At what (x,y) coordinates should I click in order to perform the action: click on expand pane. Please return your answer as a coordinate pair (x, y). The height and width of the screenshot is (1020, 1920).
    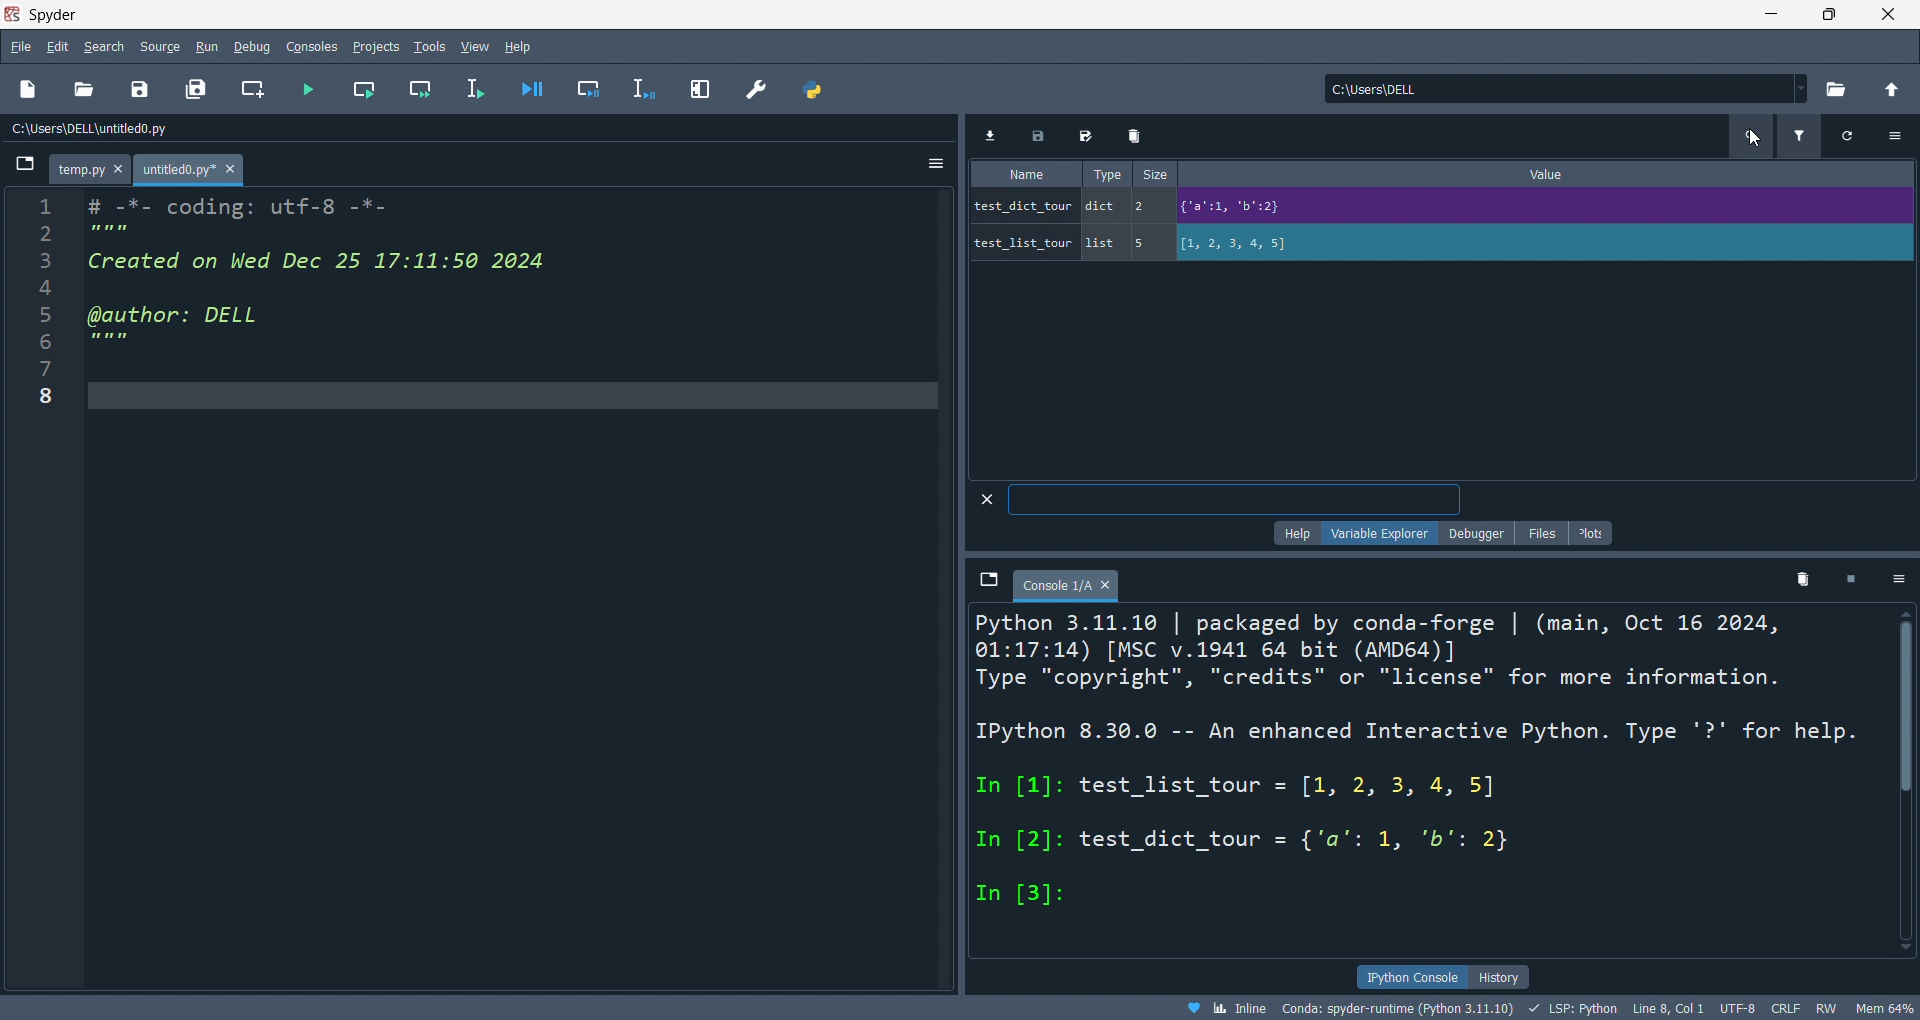
    Looking at the image, I should click on (696, 88).